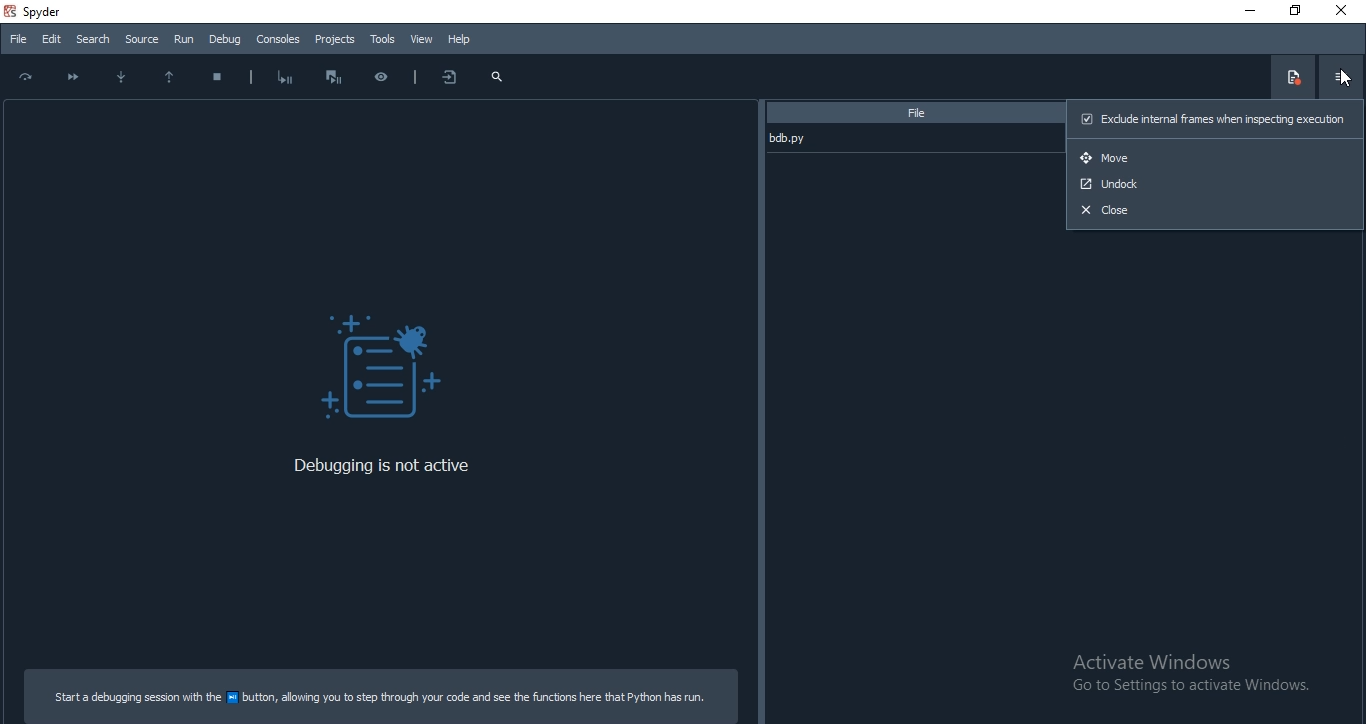 The height and width of the screenshot is (724, 1366). Describe the element at coordinates (390, 467) in the screenshot. I see `Debugging is not active` at that location.